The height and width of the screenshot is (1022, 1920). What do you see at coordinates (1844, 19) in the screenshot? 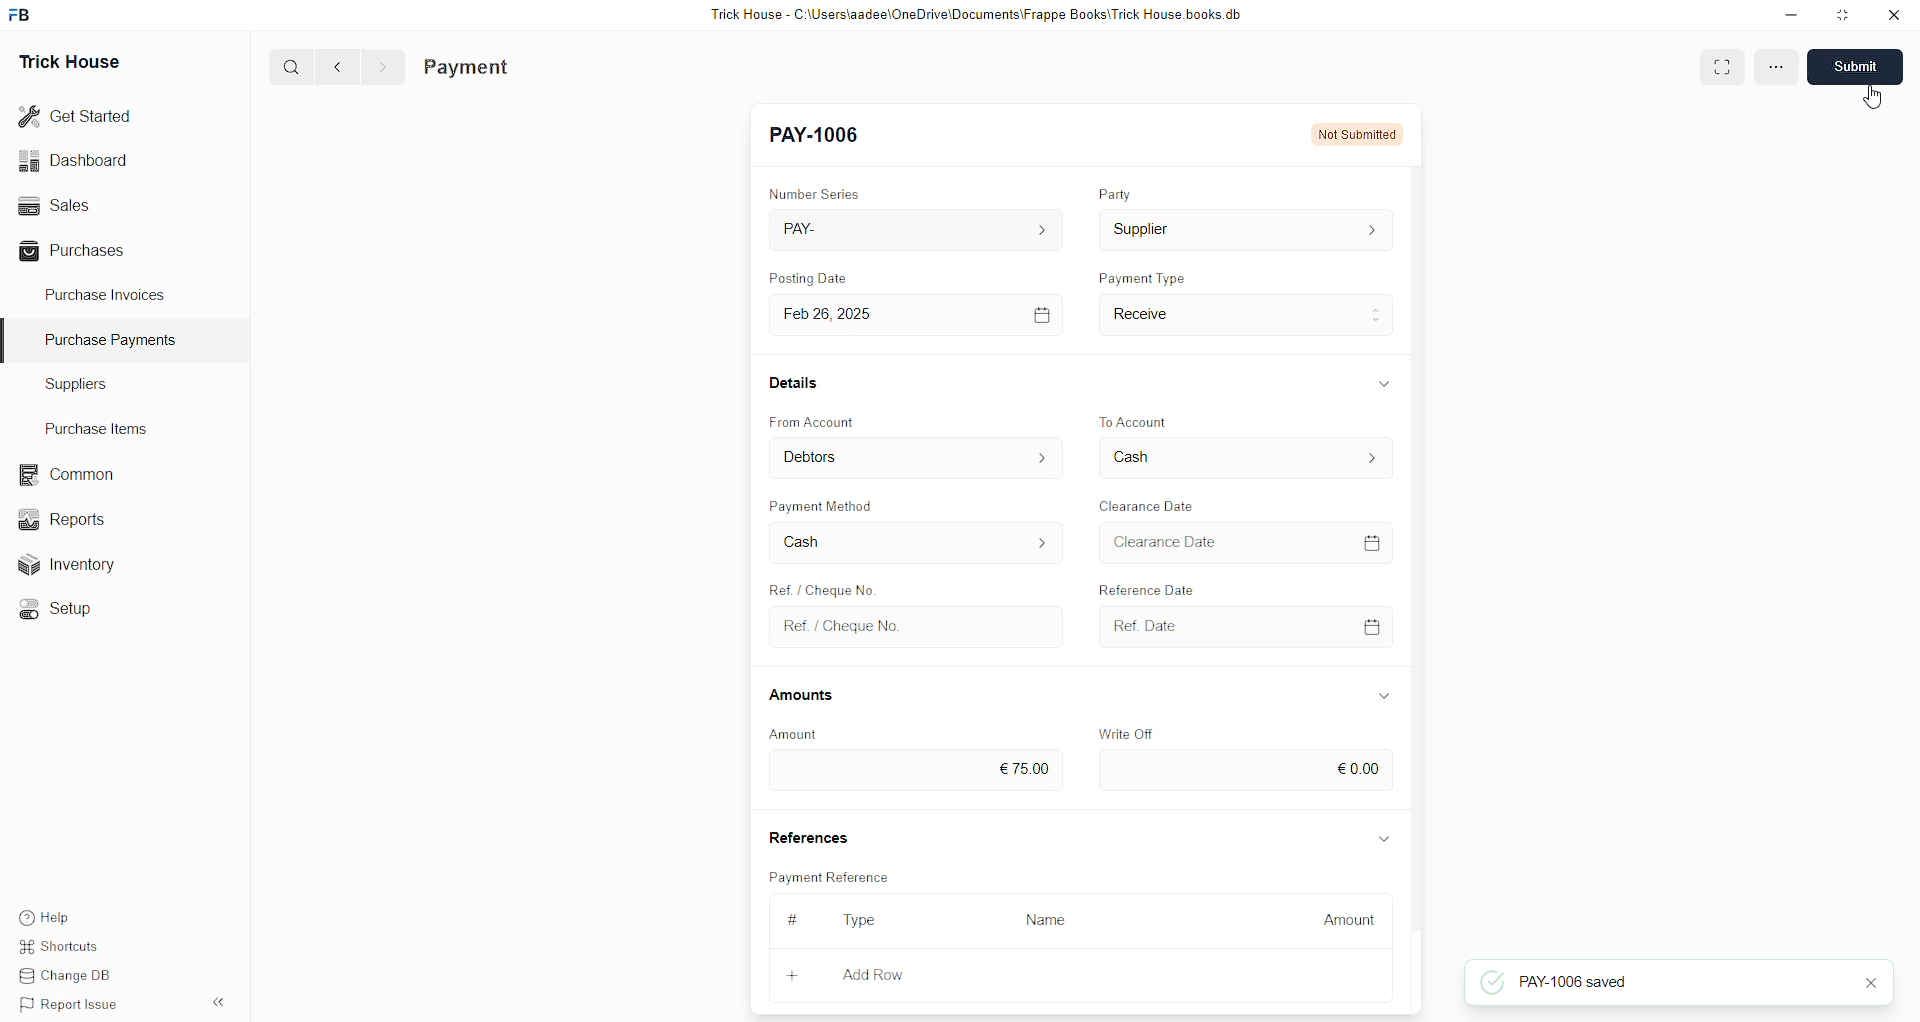
I see `Maximize` at bounding box center [1844, 19].